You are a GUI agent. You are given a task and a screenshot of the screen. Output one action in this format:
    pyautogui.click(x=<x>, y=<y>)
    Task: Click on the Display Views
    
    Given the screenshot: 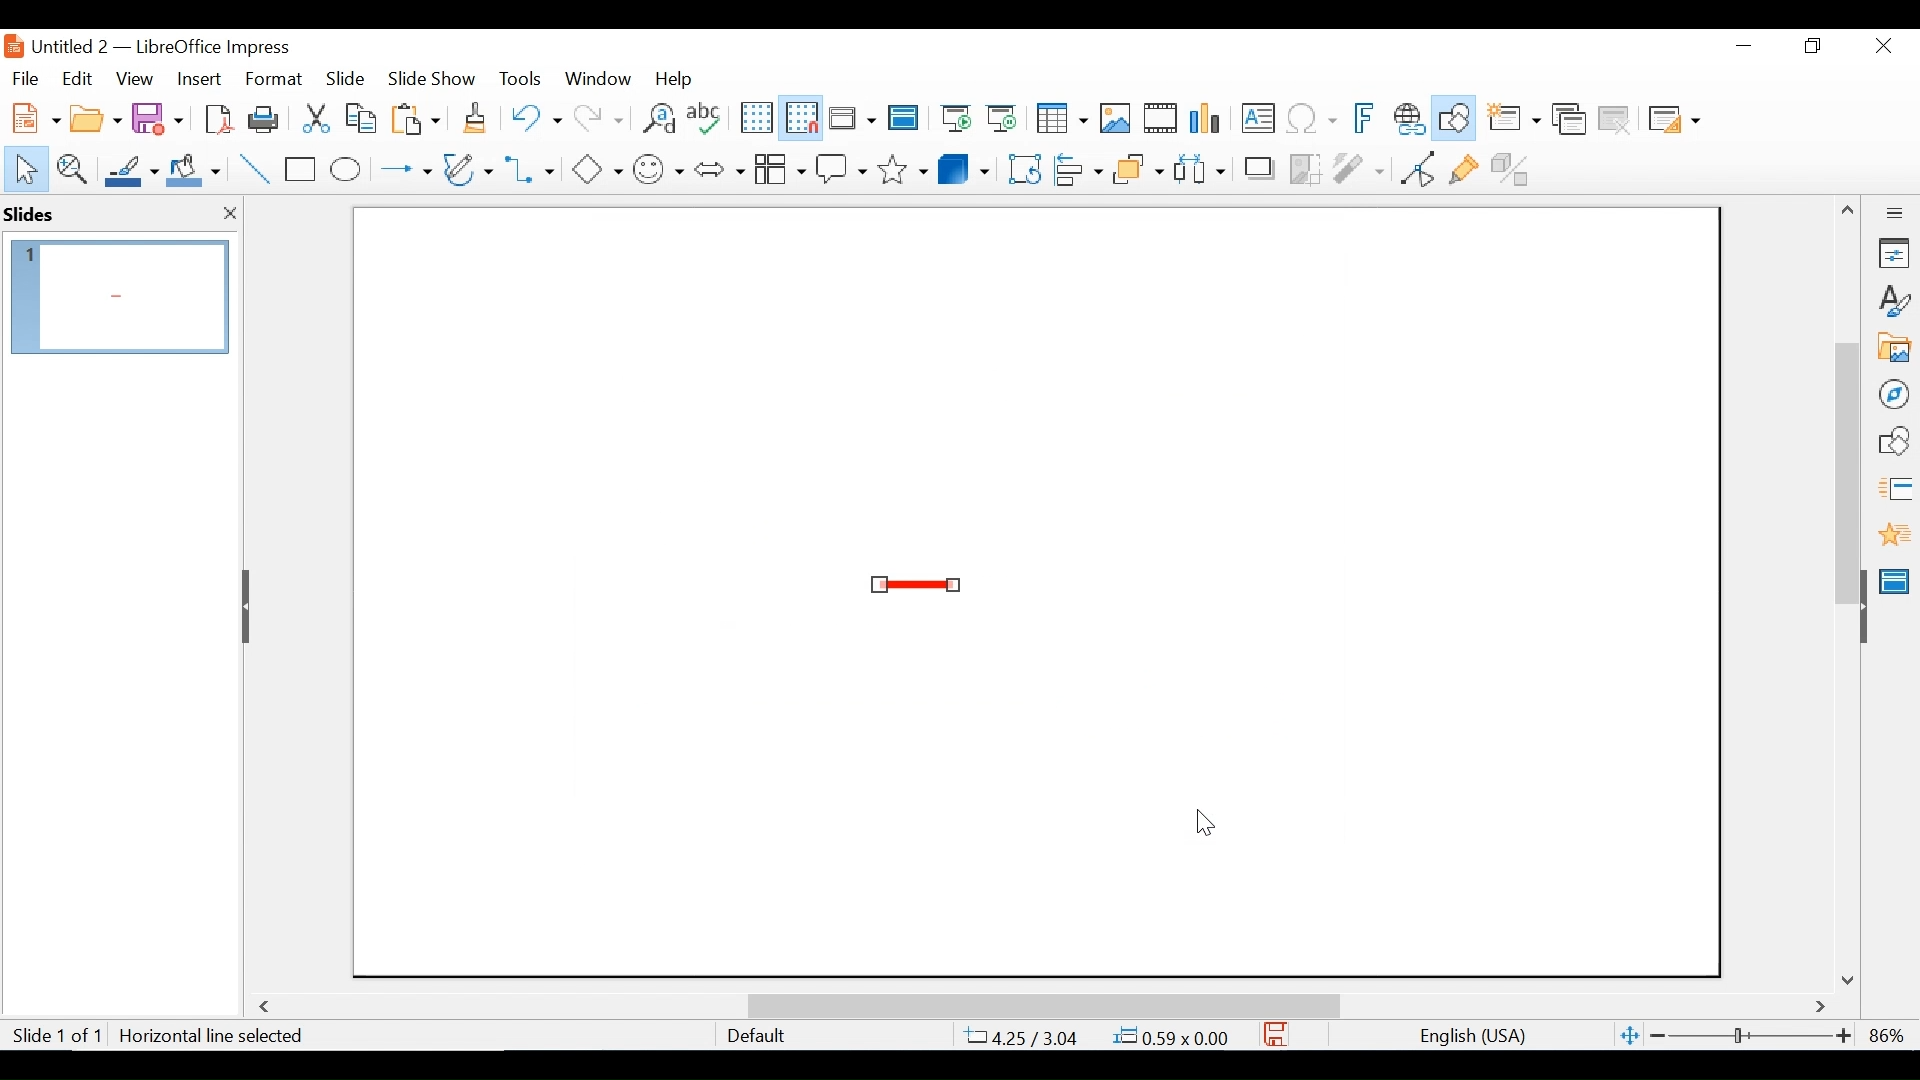 What is the action you would take?
    pyautogui.click(x=850, y=120)
    